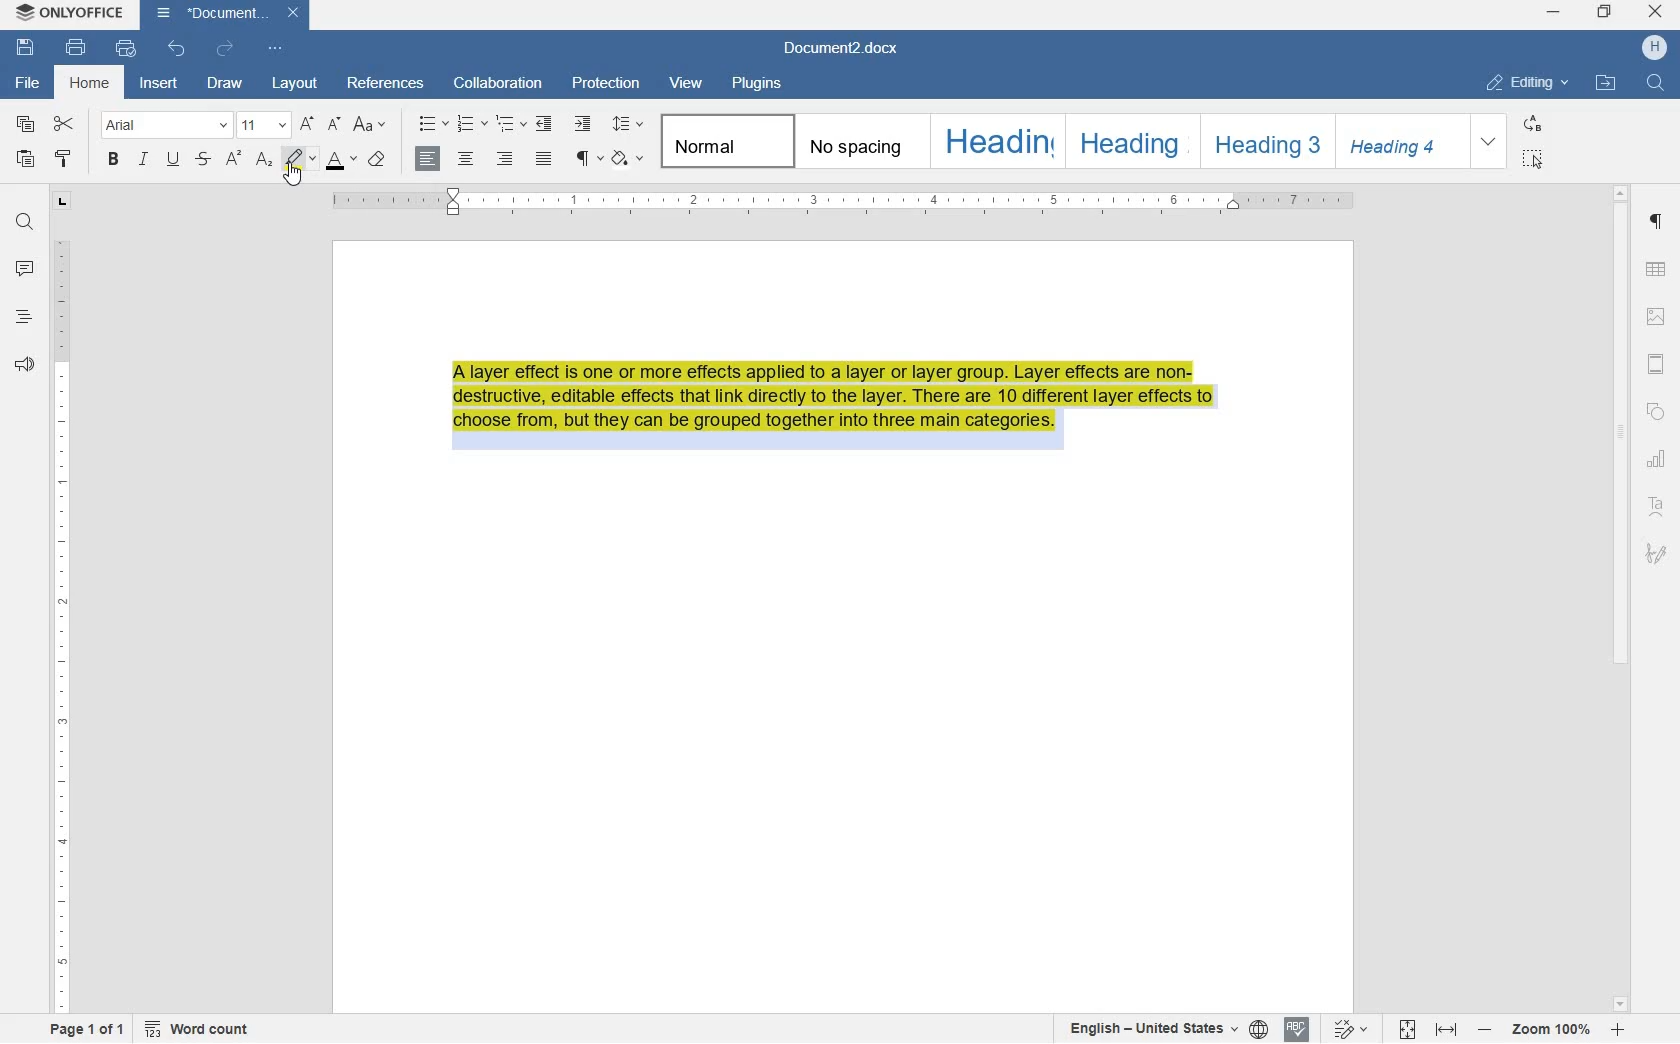  What do you see at coordinates (1657, 412) in the screenshot?
I see `shape` at bounding box center [1657, 412].